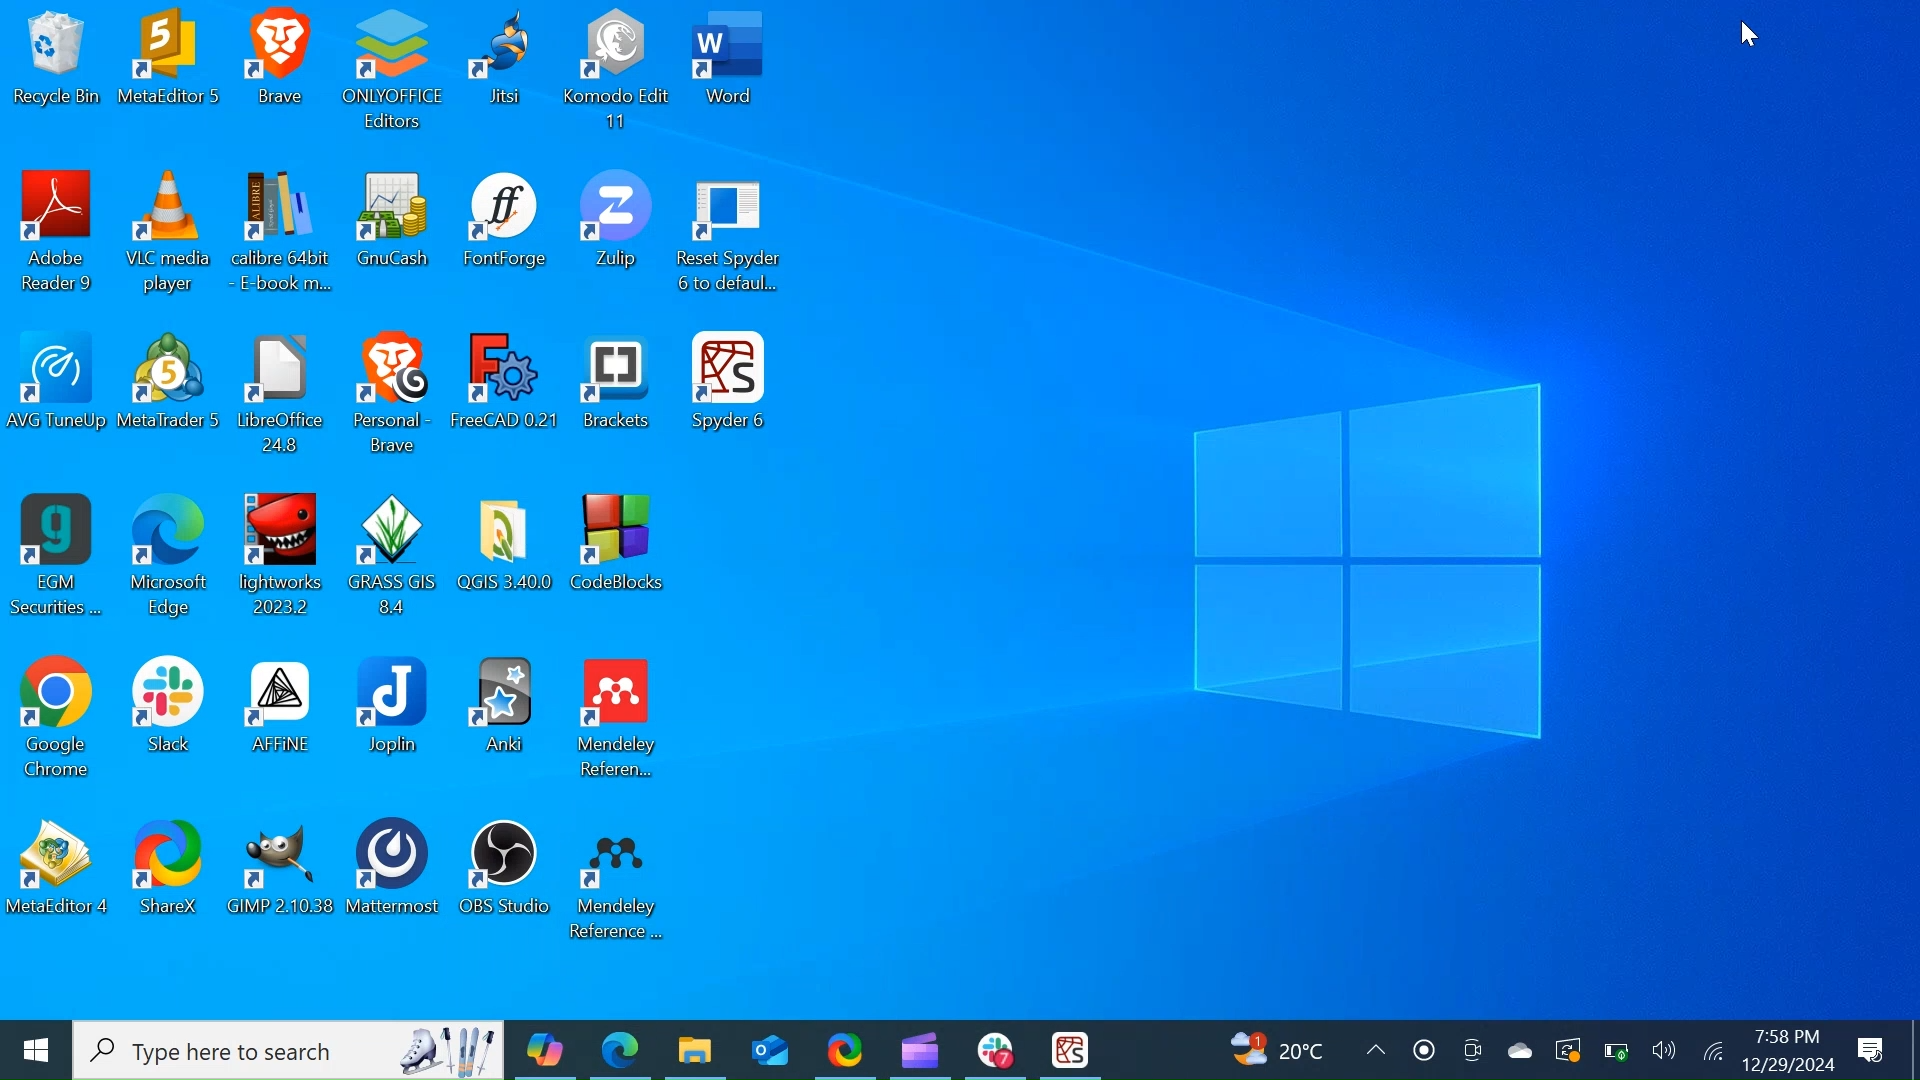 The width and height of the screenshot is (1920, 1080). What do you see at coordinates (730, 236) in the screenshot?
I see `Reset Spyder Desktop icon` at bounding box center [730, 236].